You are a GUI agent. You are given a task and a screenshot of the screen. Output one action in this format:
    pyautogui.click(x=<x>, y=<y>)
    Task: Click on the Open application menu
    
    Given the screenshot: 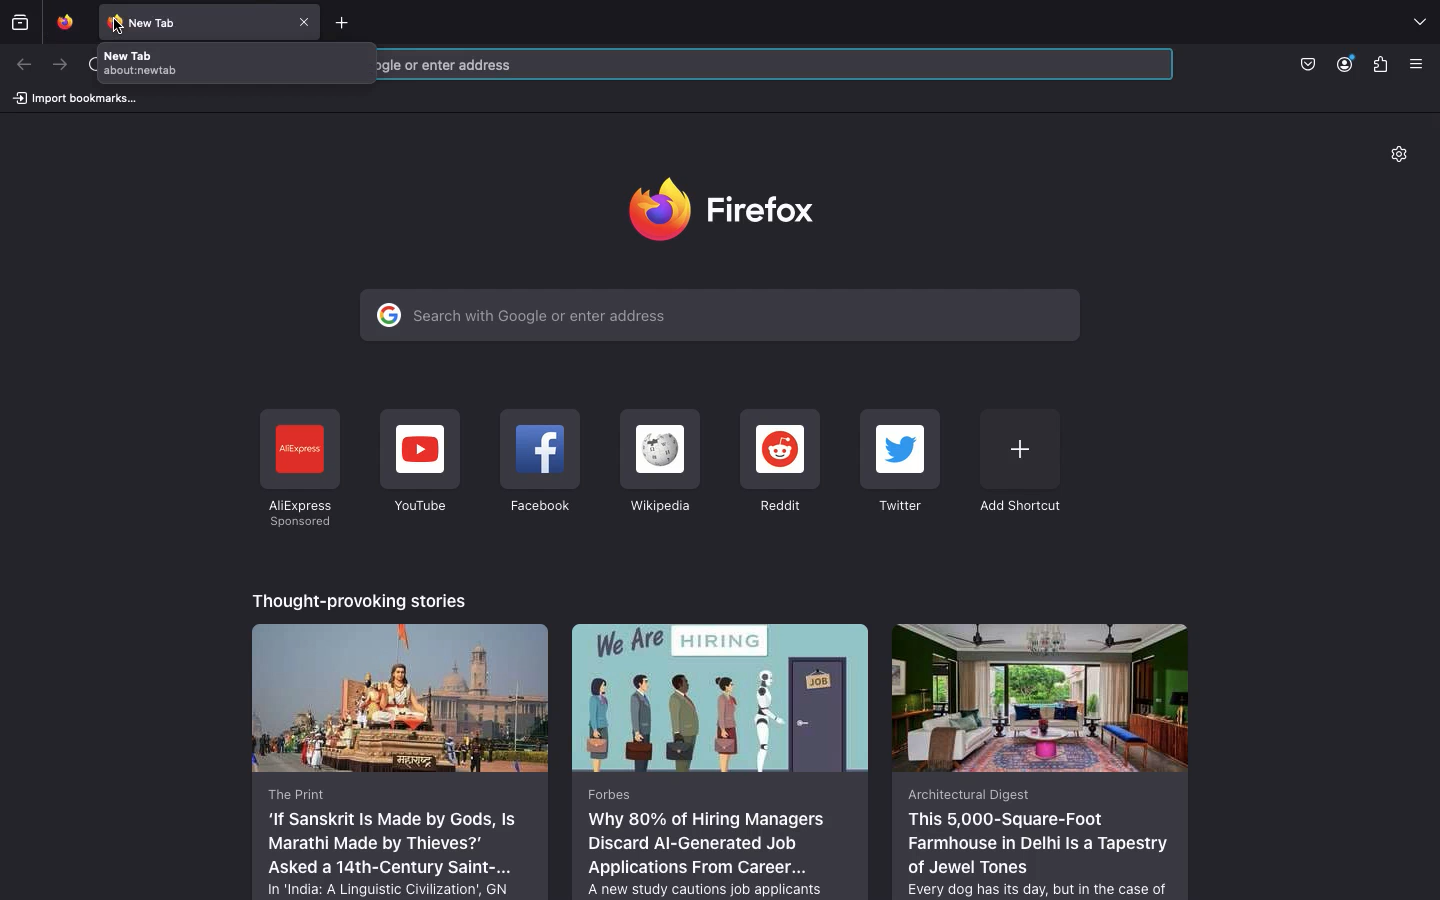 What is the action you would take?
    pyautogui.click(x=1422, y=64)
    